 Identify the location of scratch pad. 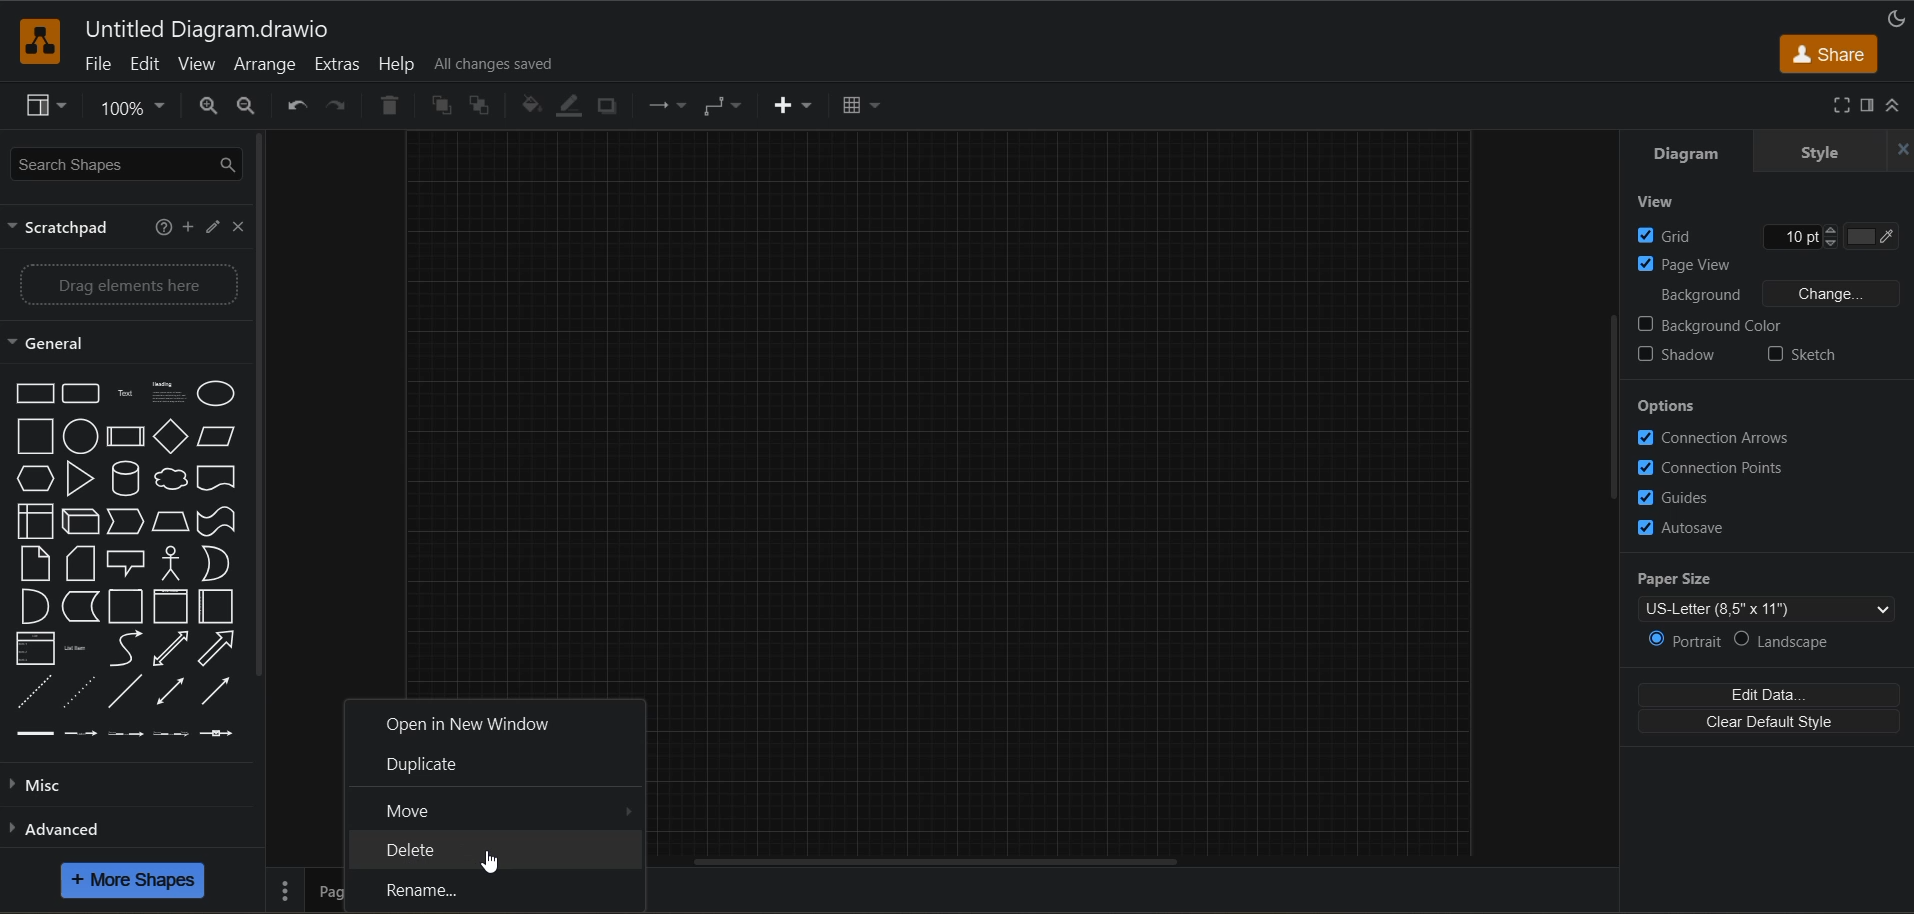
(68, 228).